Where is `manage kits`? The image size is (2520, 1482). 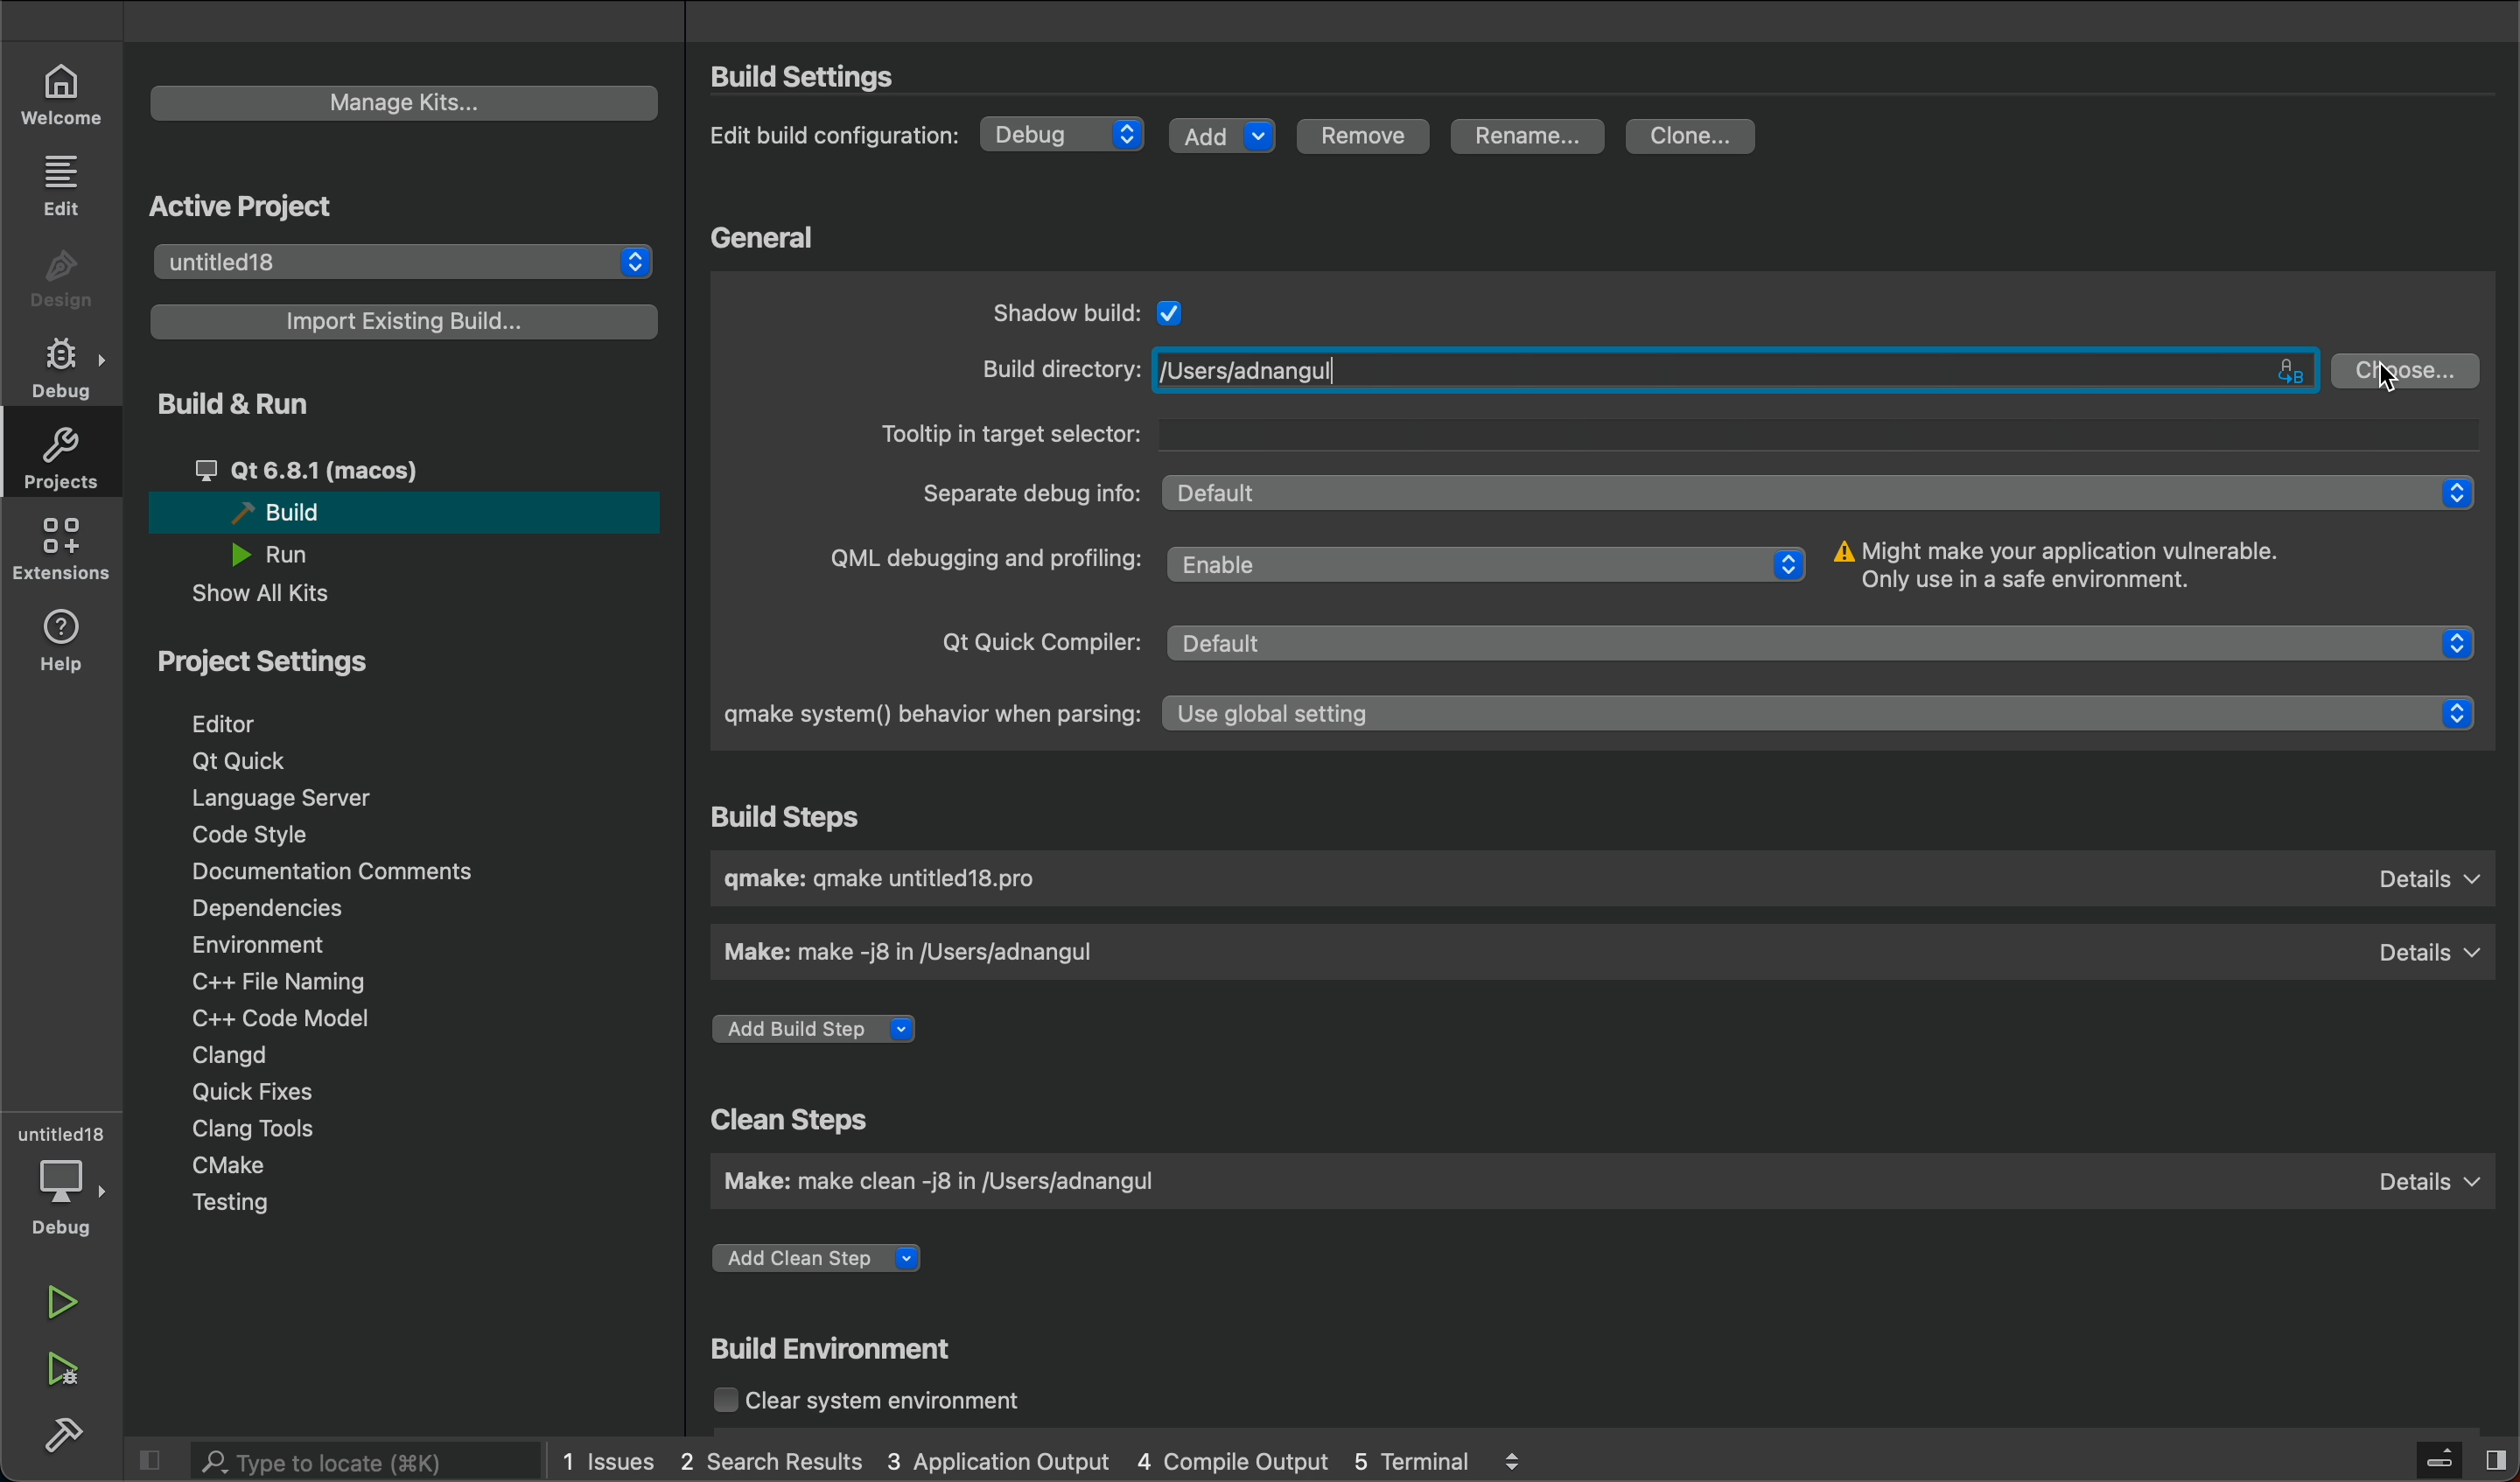 manage kits is located at coordinates (407, 102).